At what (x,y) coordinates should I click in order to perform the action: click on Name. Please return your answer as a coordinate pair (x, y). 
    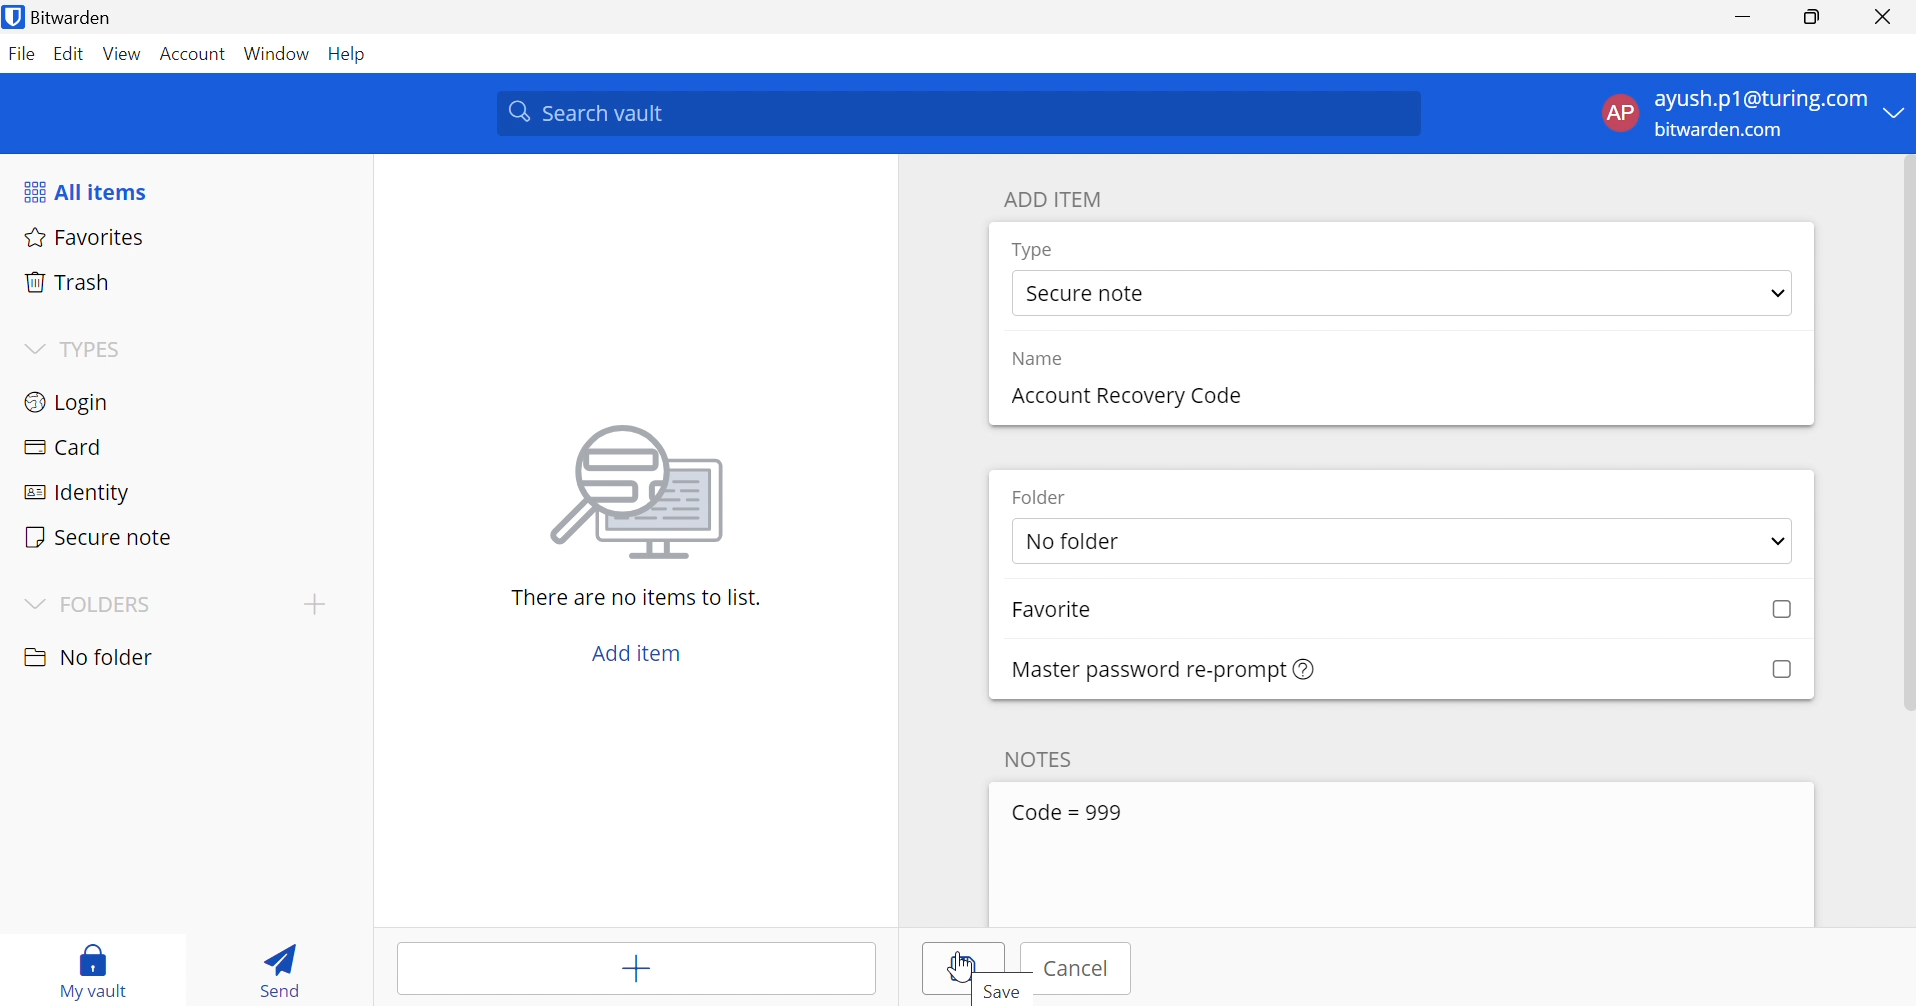
    Looking at the image, I should click on (1044, 359).